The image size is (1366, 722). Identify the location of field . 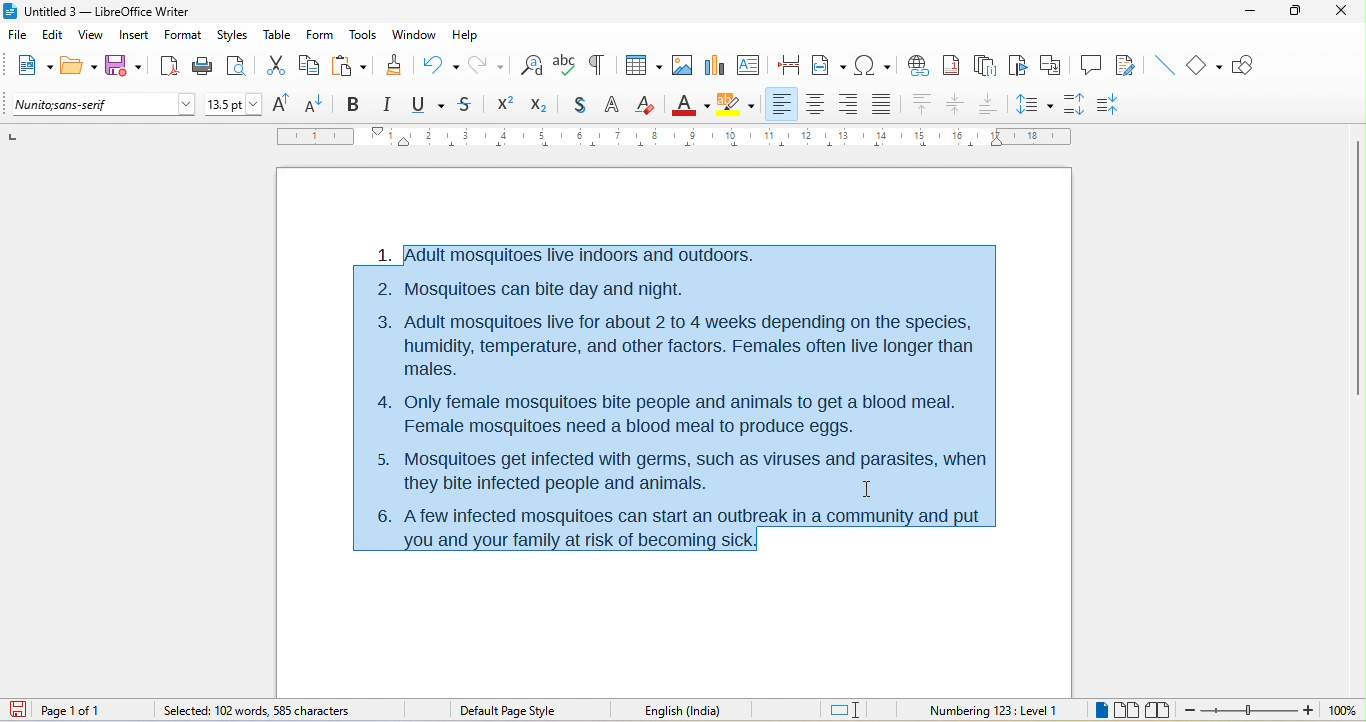
(829, 66).